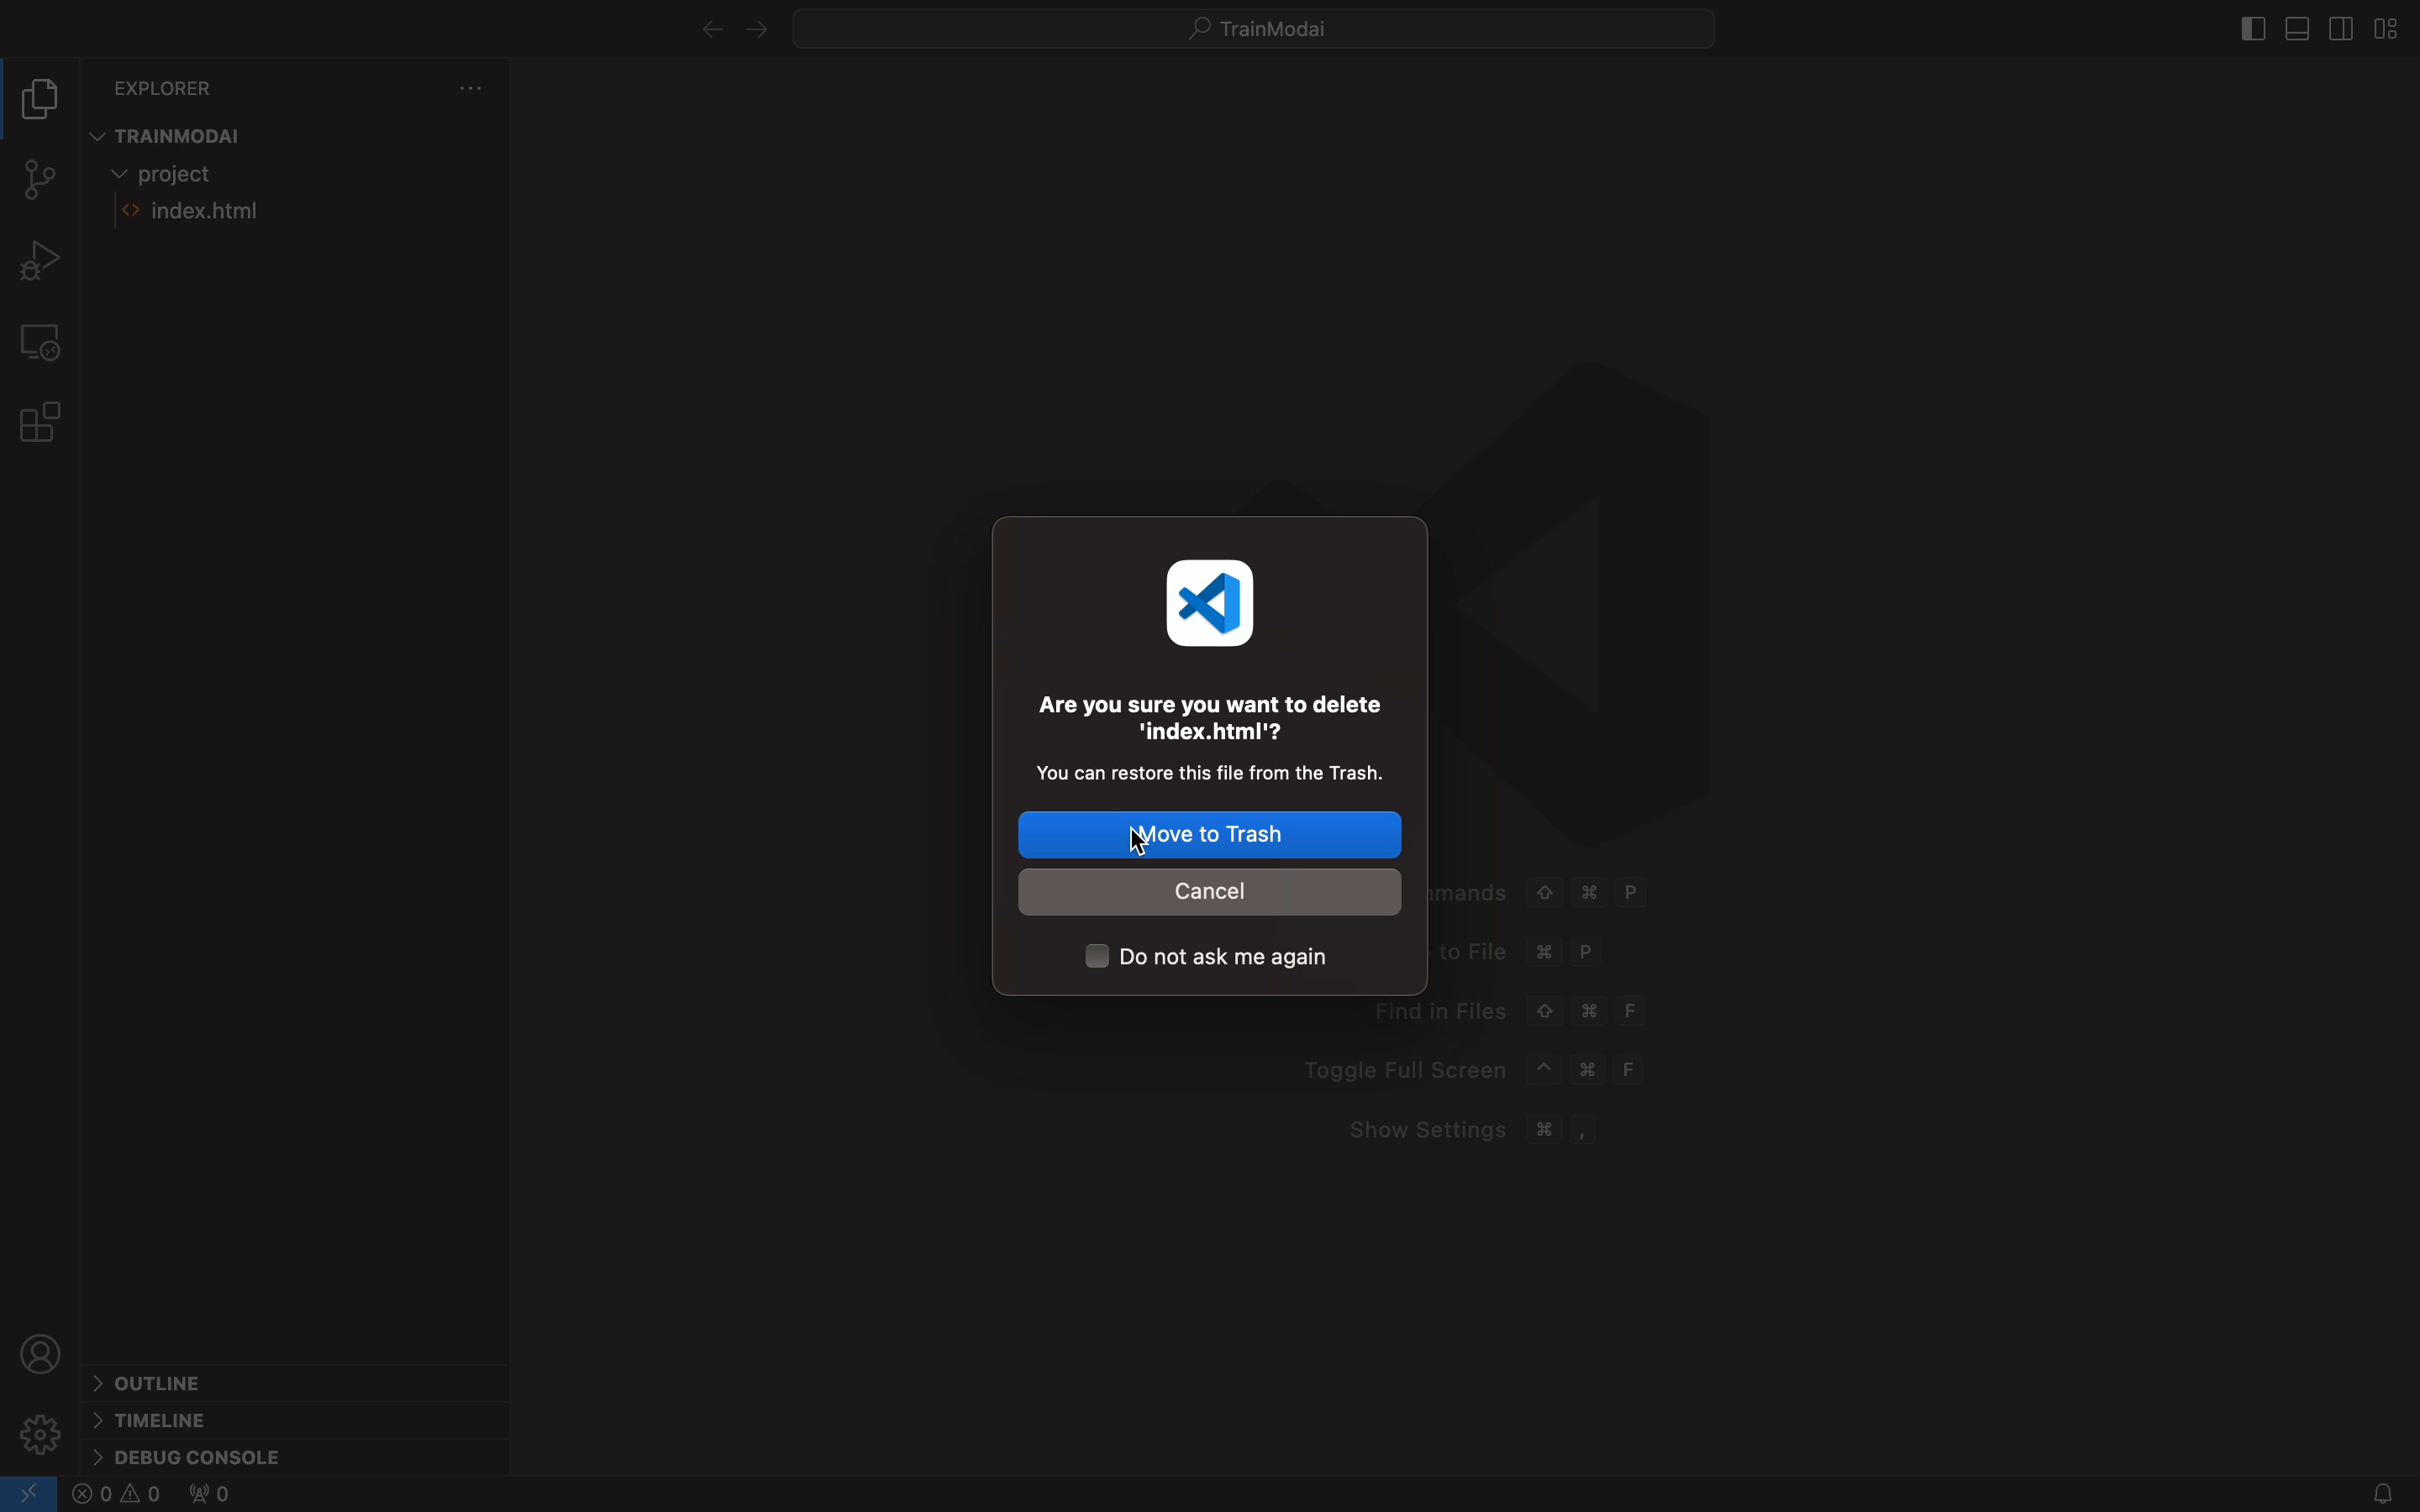  I want to click on error logs, so click(30, 1494).